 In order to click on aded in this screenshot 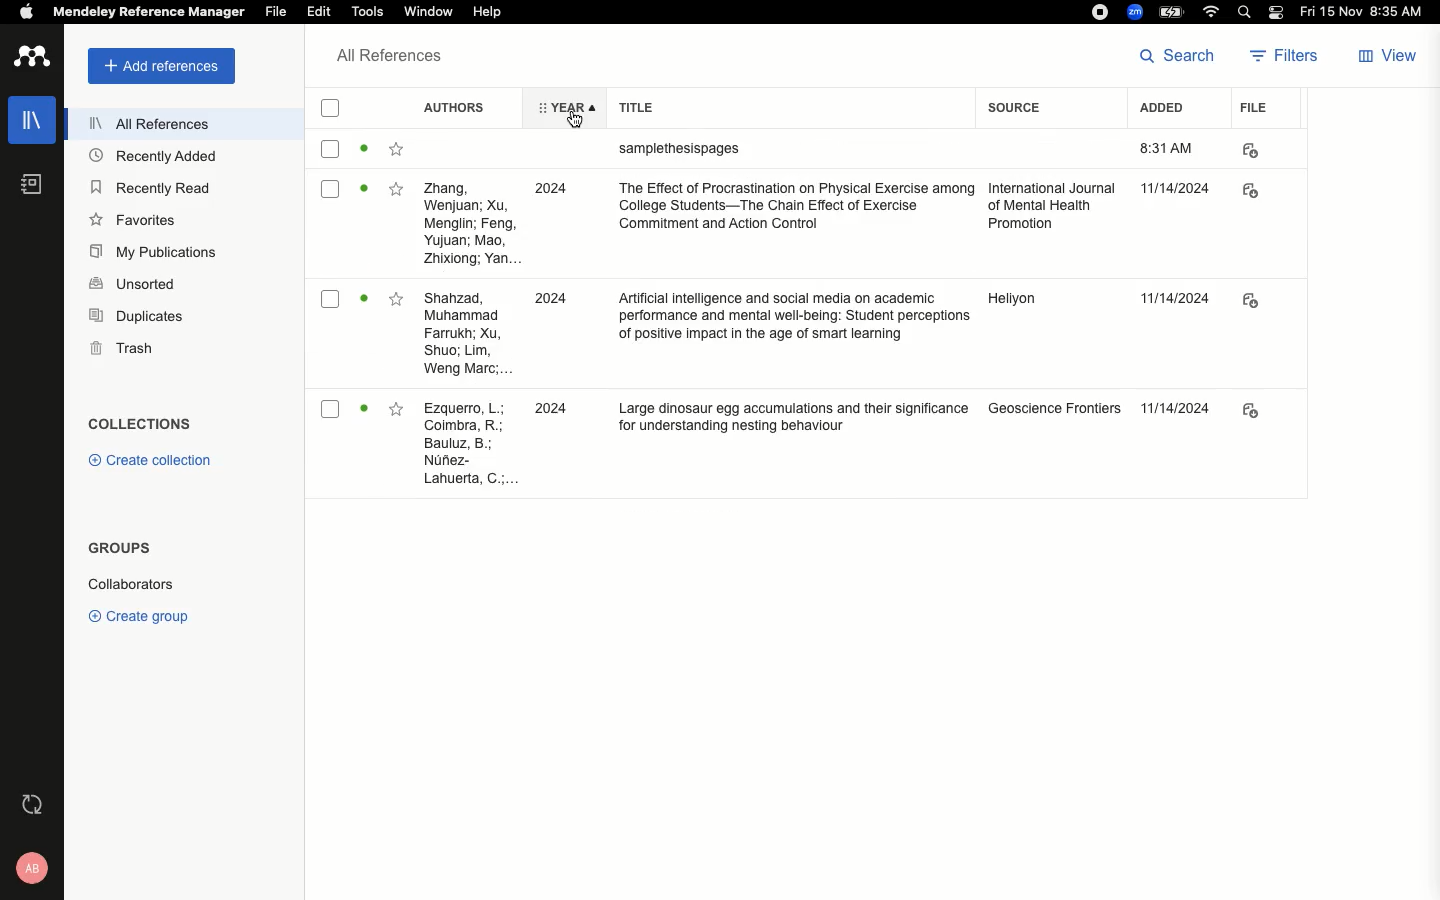, I will do `click(1182, 195)`.